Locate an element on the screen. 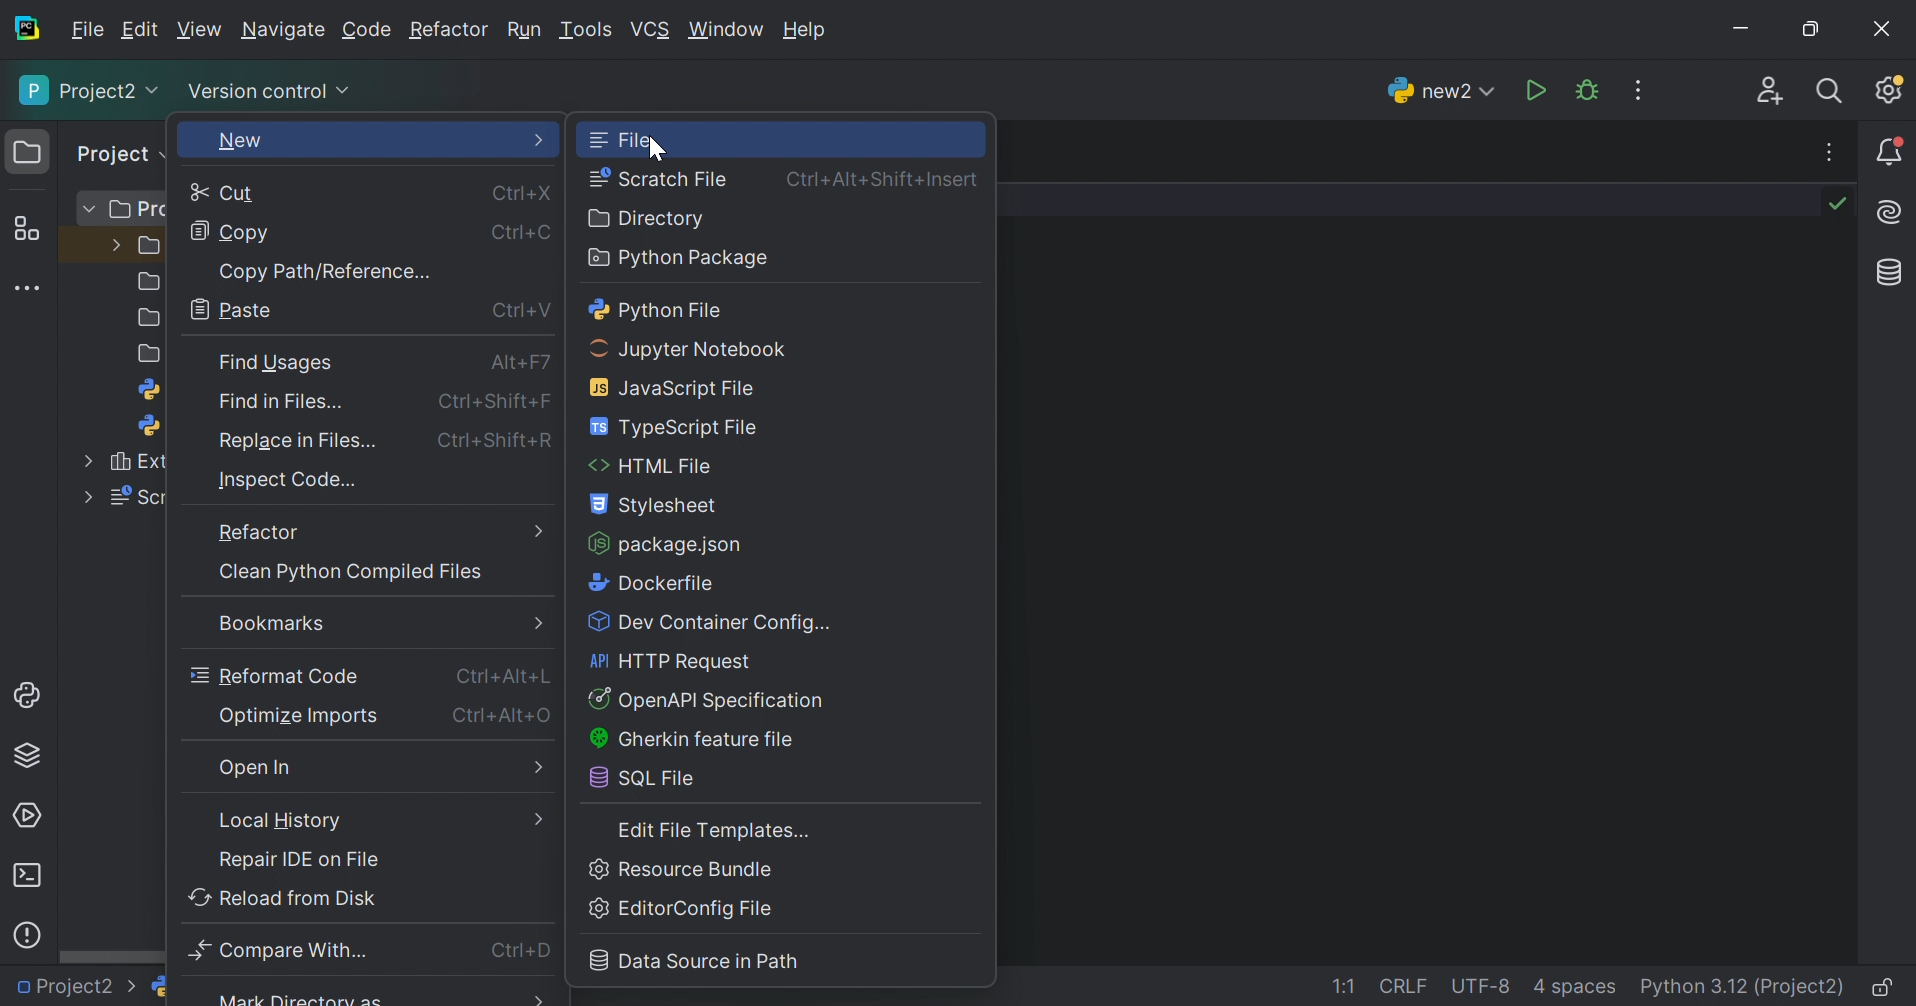 The height and width of the screenshot is (1006, 1916). Dockerfile is located at coordinates (649, 583).